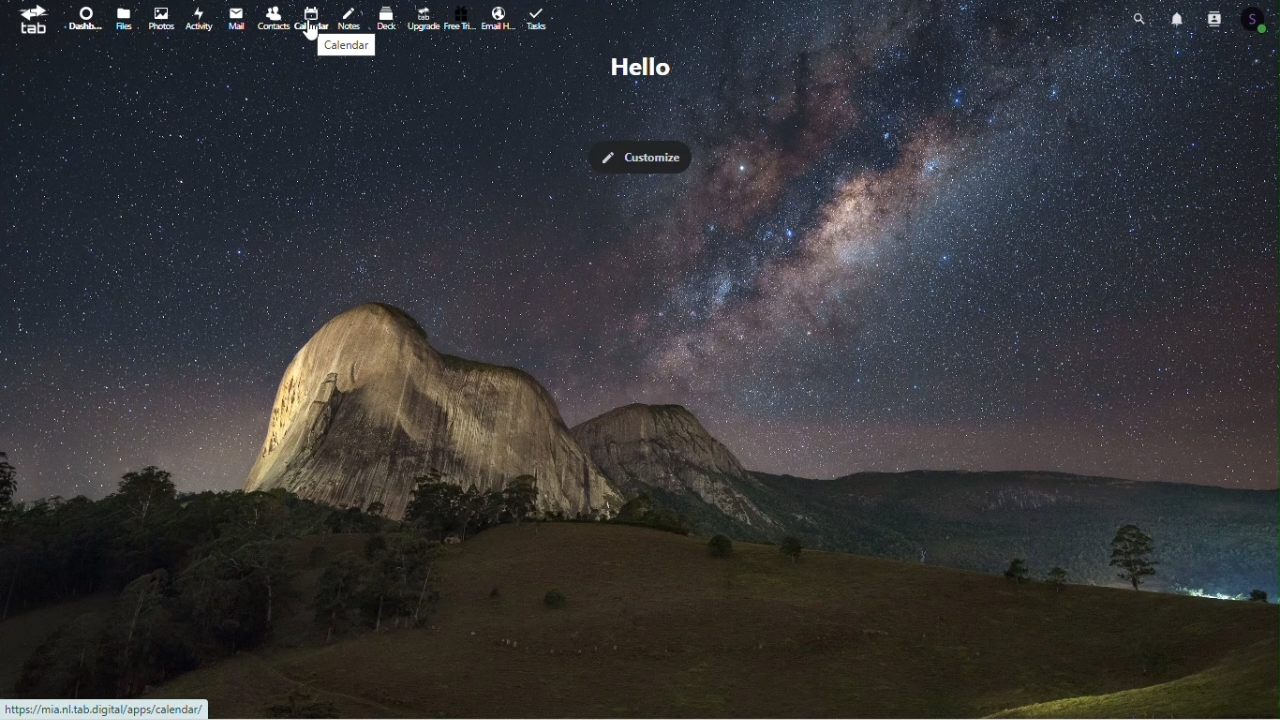 This screenshot has height=720, width=1280. Describe the element at coordinates (460, 18) in the screenshot. I see `free trail` at that location.